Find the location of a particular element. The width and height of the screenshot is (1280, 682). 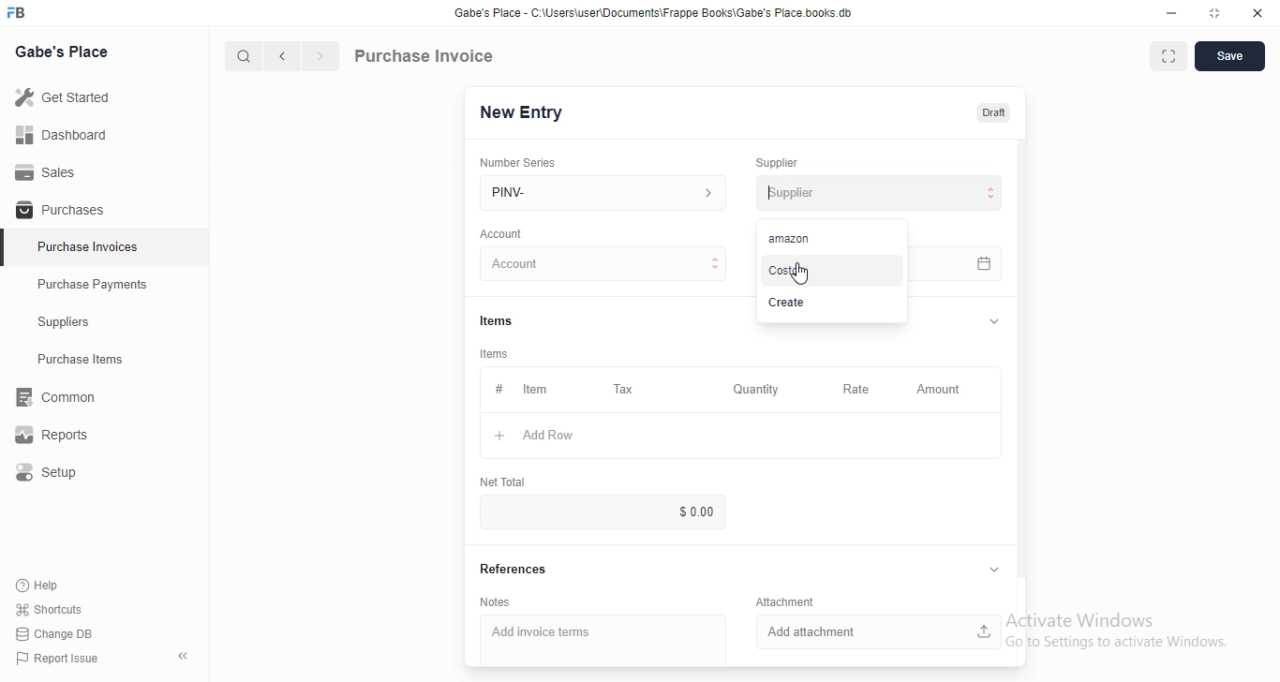

Vertical slide bar is located at coordinates (1022, 365).